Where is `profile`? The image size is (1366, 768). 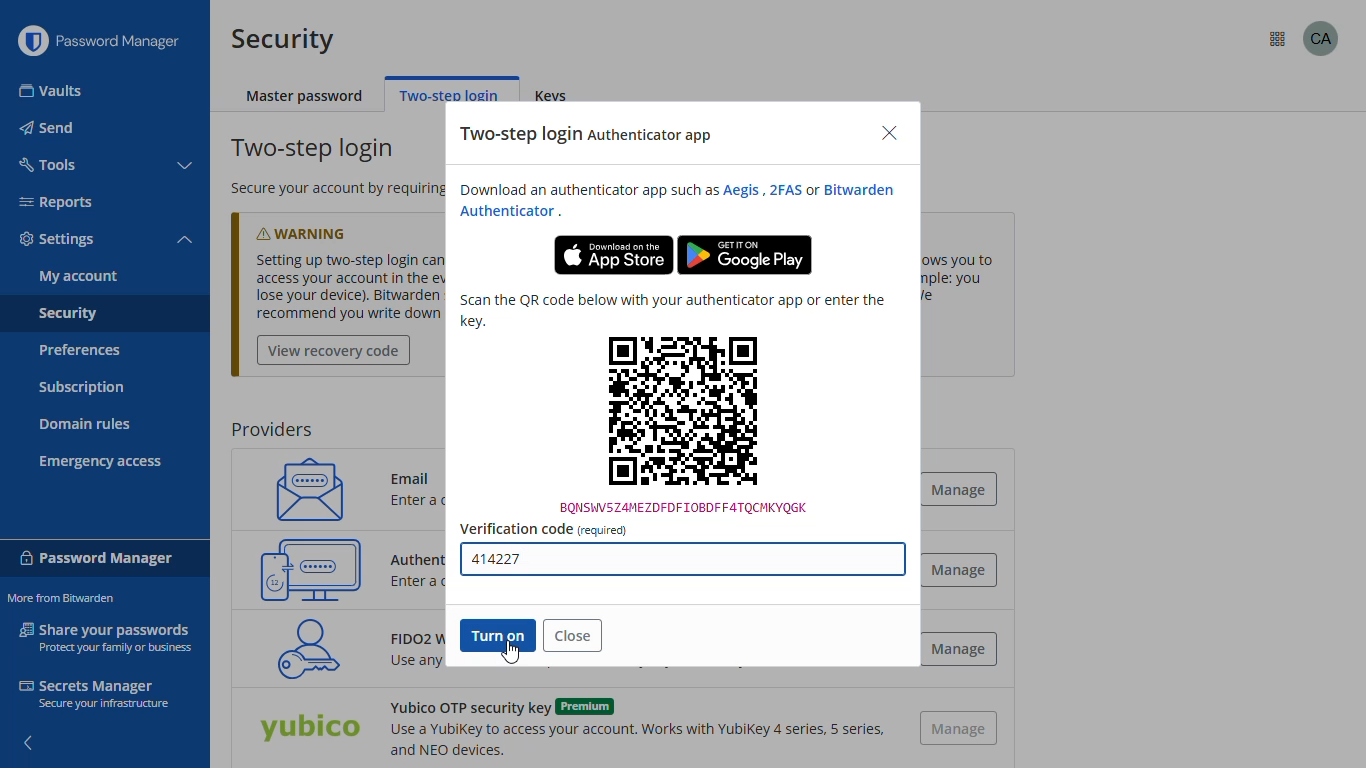 profile is located at coordinates (1321, 38).